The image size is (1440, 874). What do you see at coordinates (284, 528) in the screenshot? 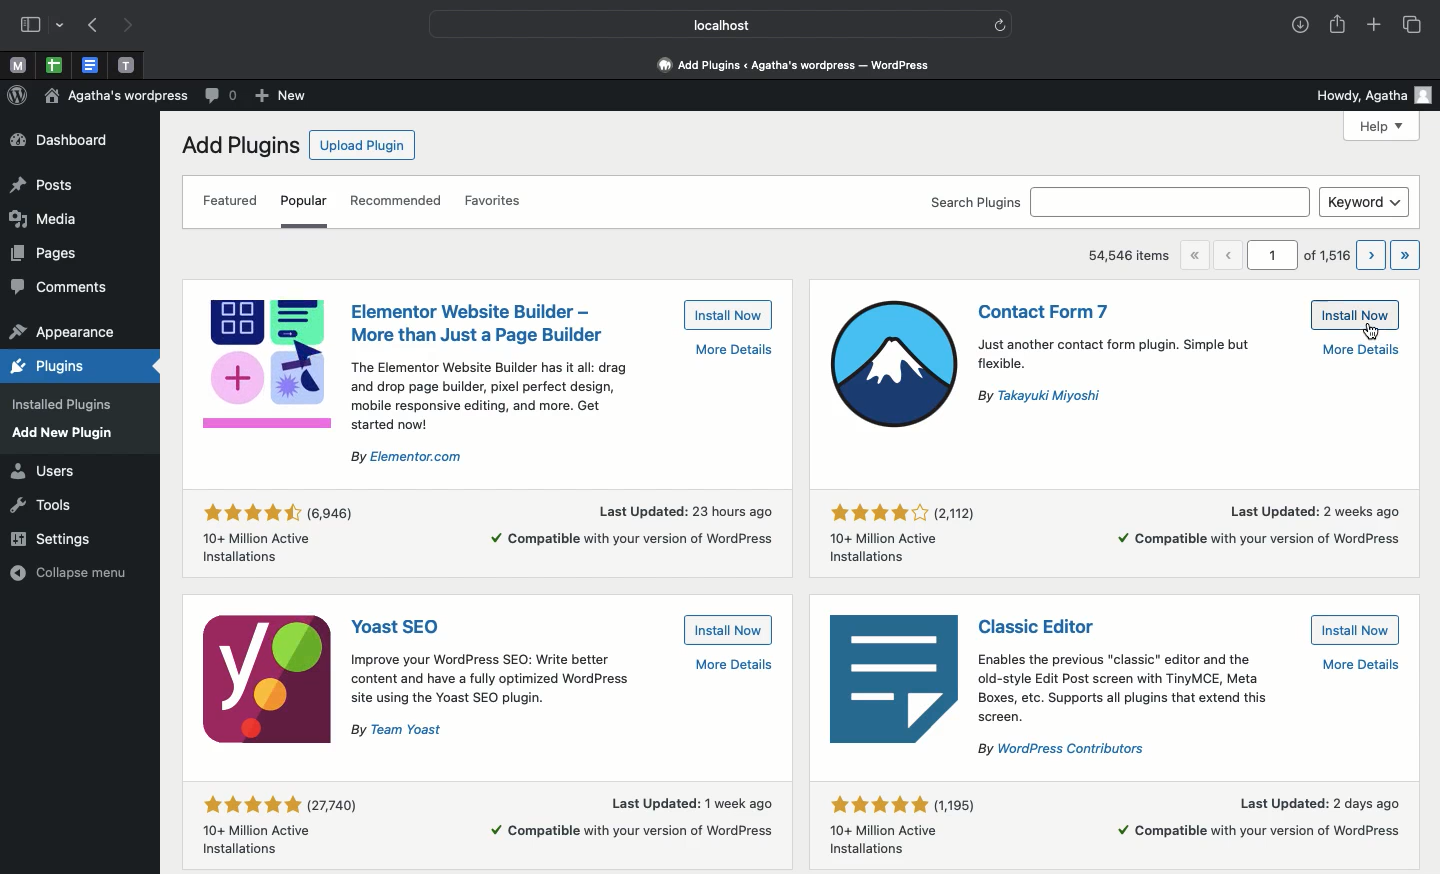
I see `Rating` at bounding box center [284, 528].